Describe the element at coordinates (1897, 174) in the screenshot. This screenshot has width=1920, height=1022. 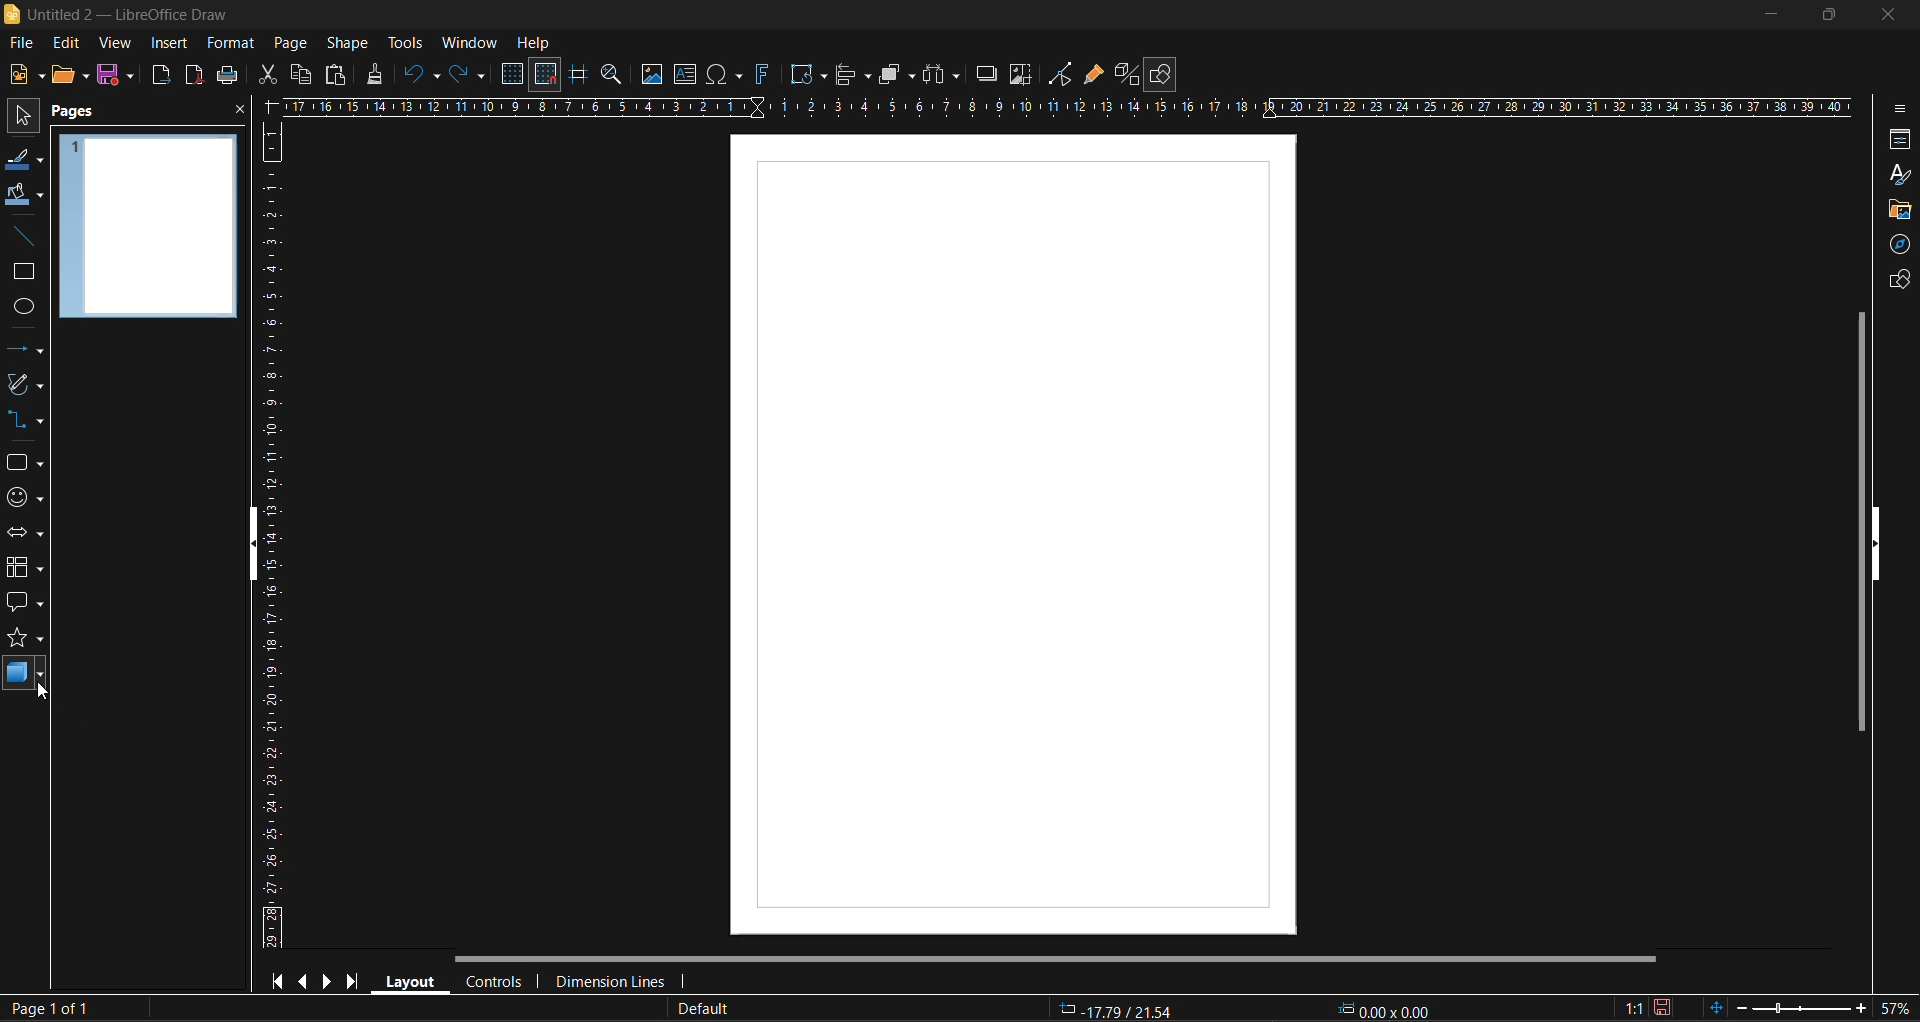
I see `styles` at that location.